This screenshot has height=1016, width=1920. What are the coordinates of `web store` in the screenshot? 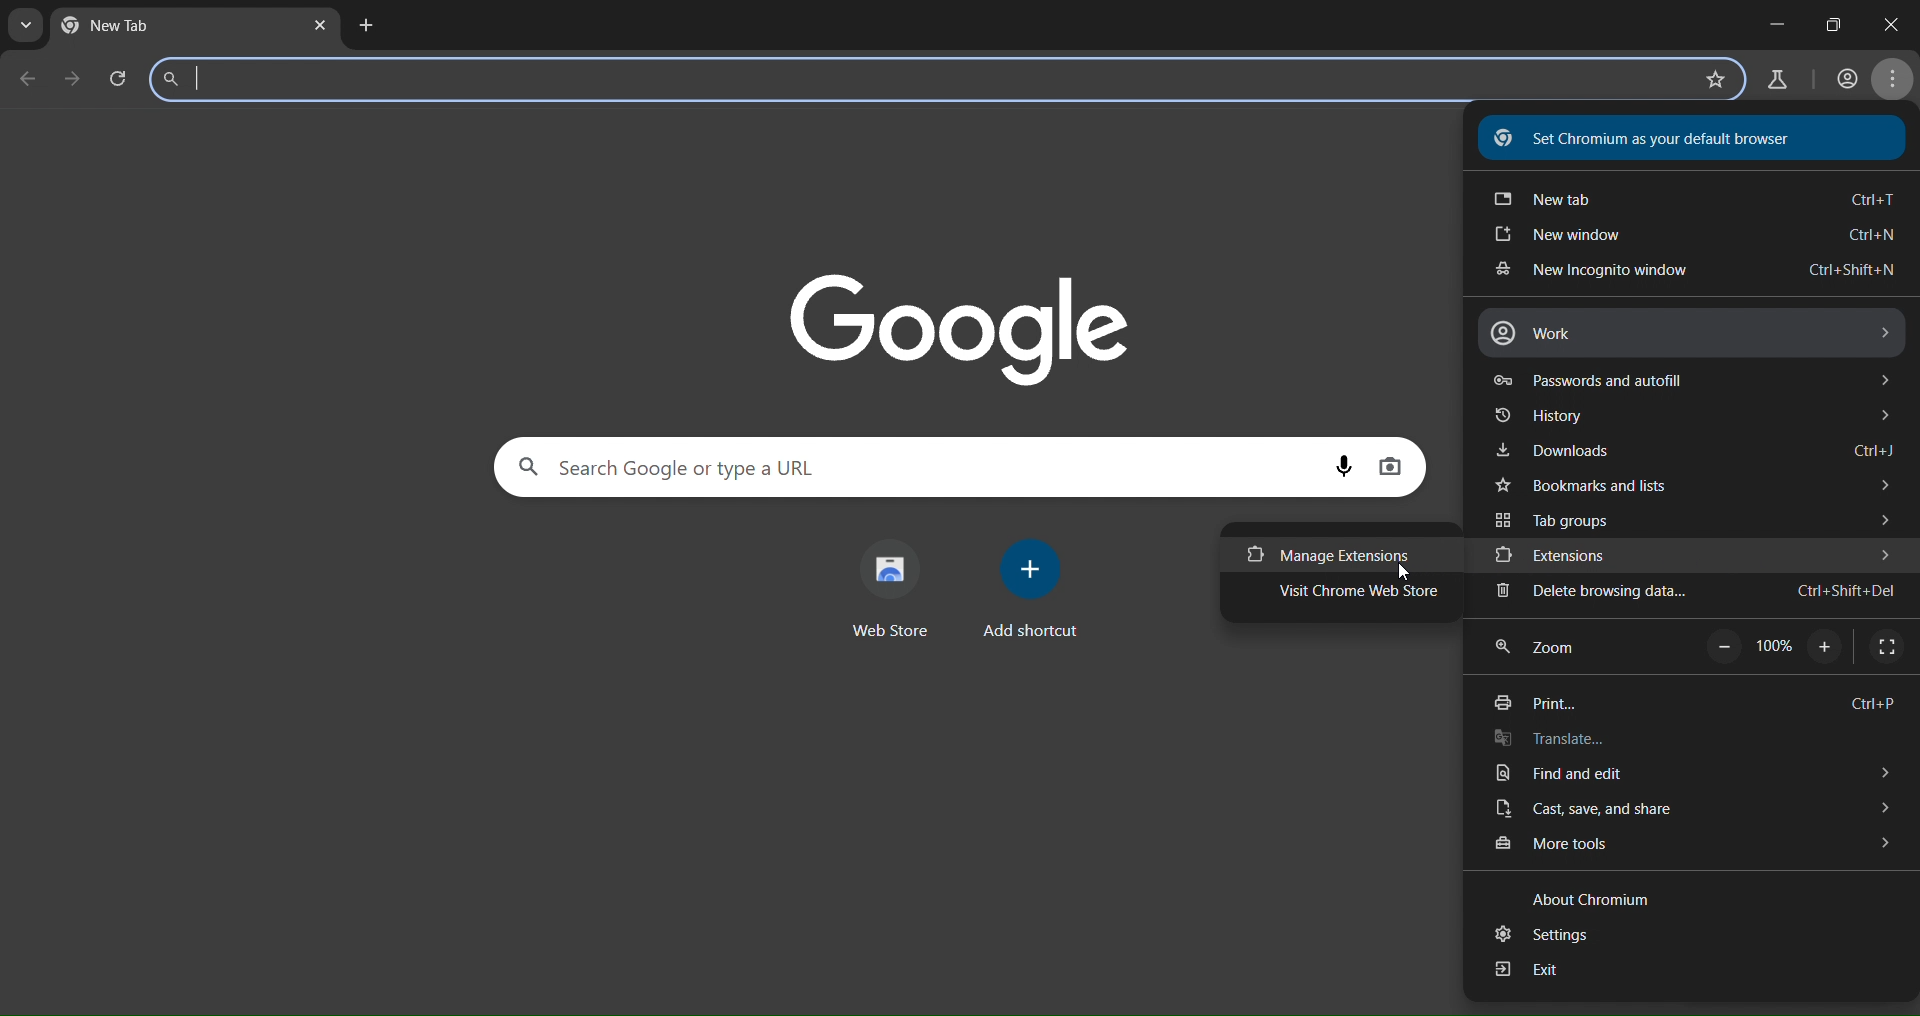 It's located at (890, 586).